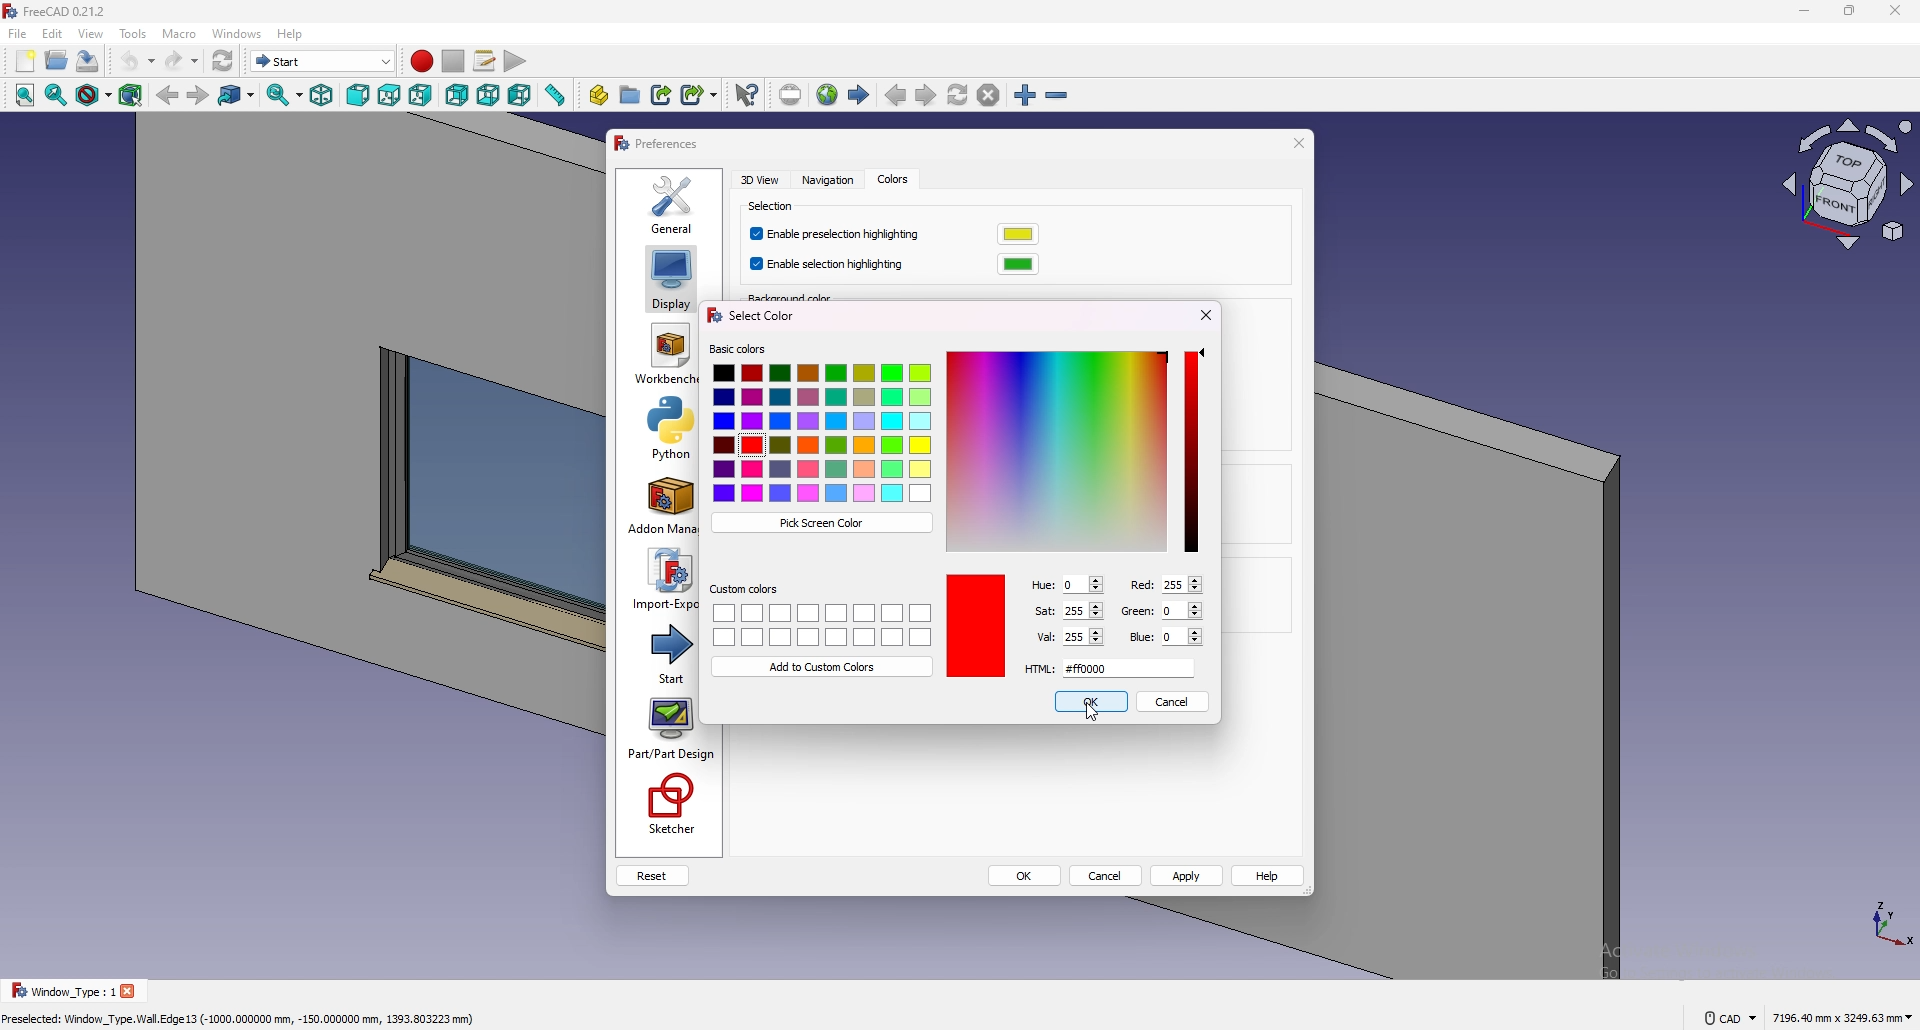  I want to click on colors, so click(892, 180).